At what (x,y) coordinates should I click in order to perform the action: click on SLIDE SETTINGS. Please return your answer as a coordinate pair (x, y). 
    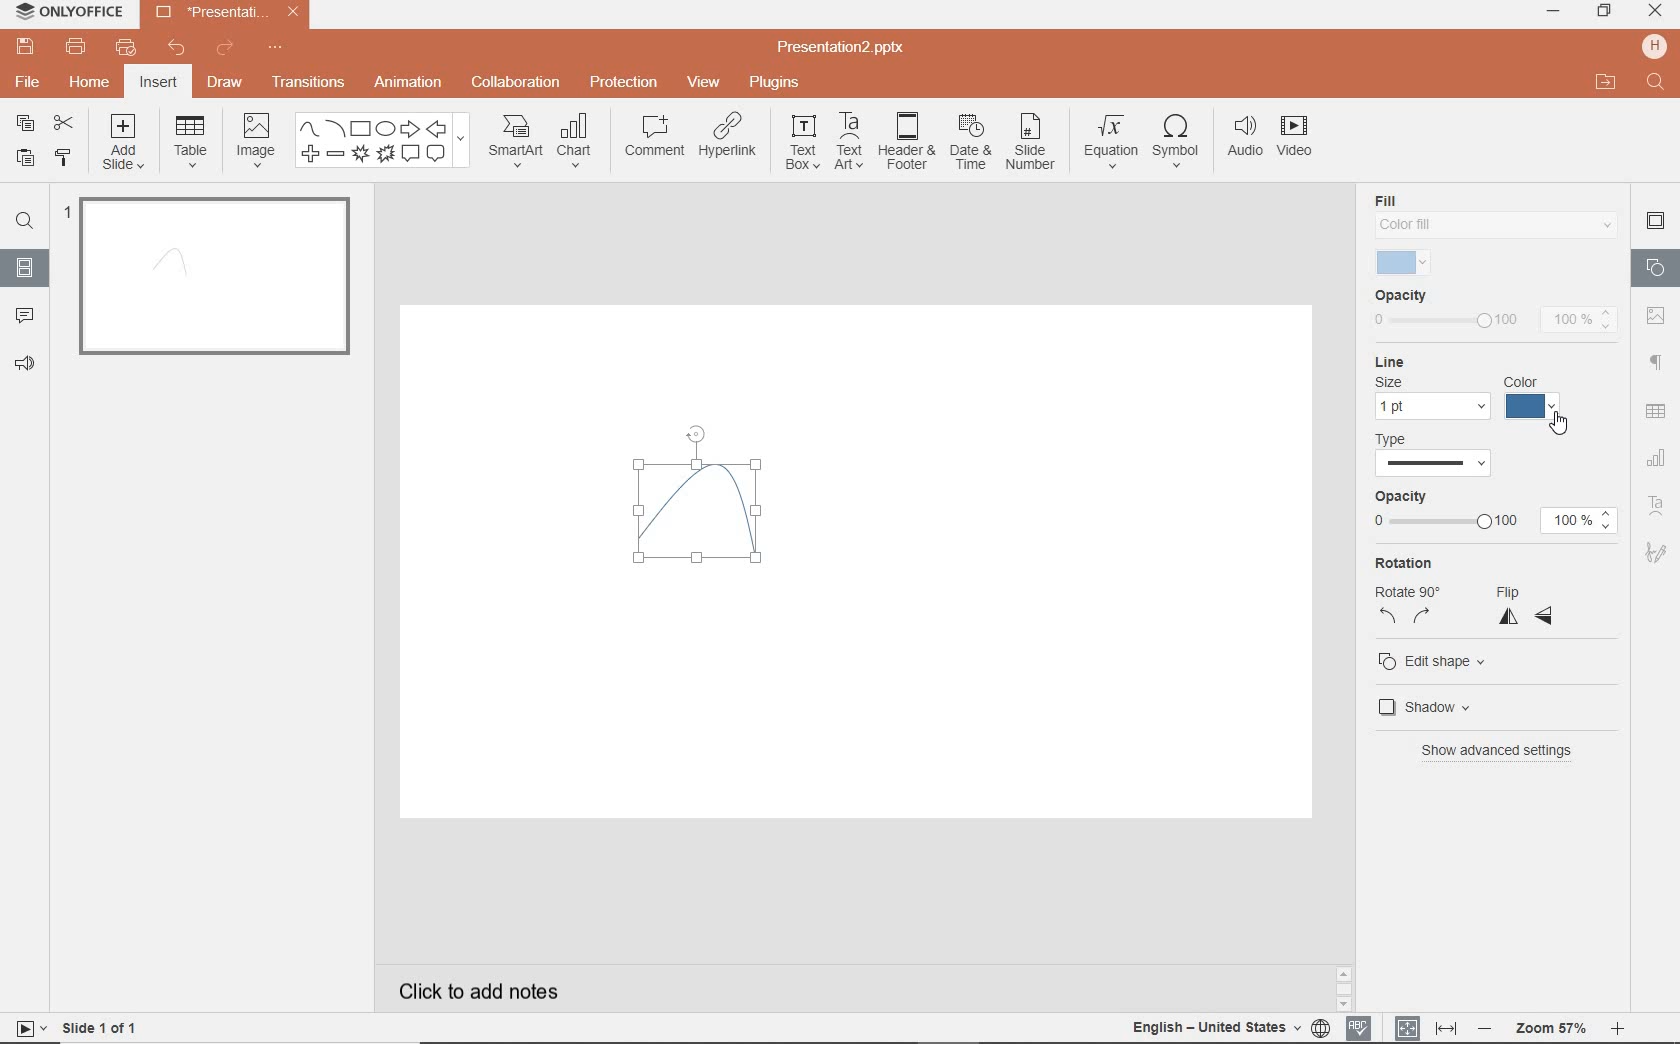
    Looking at the image, I should click on (1657, 222).